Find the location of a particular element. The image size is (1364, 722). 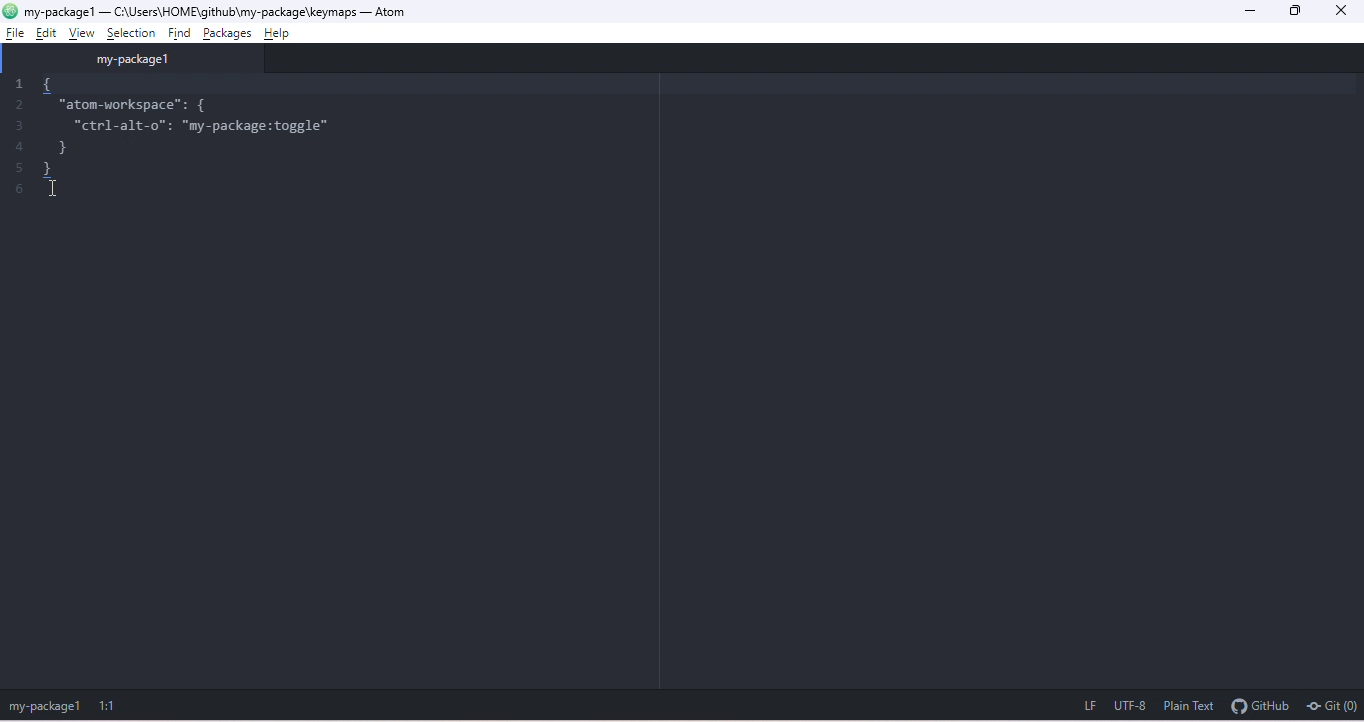

edit is located at coordinates (47, 33).